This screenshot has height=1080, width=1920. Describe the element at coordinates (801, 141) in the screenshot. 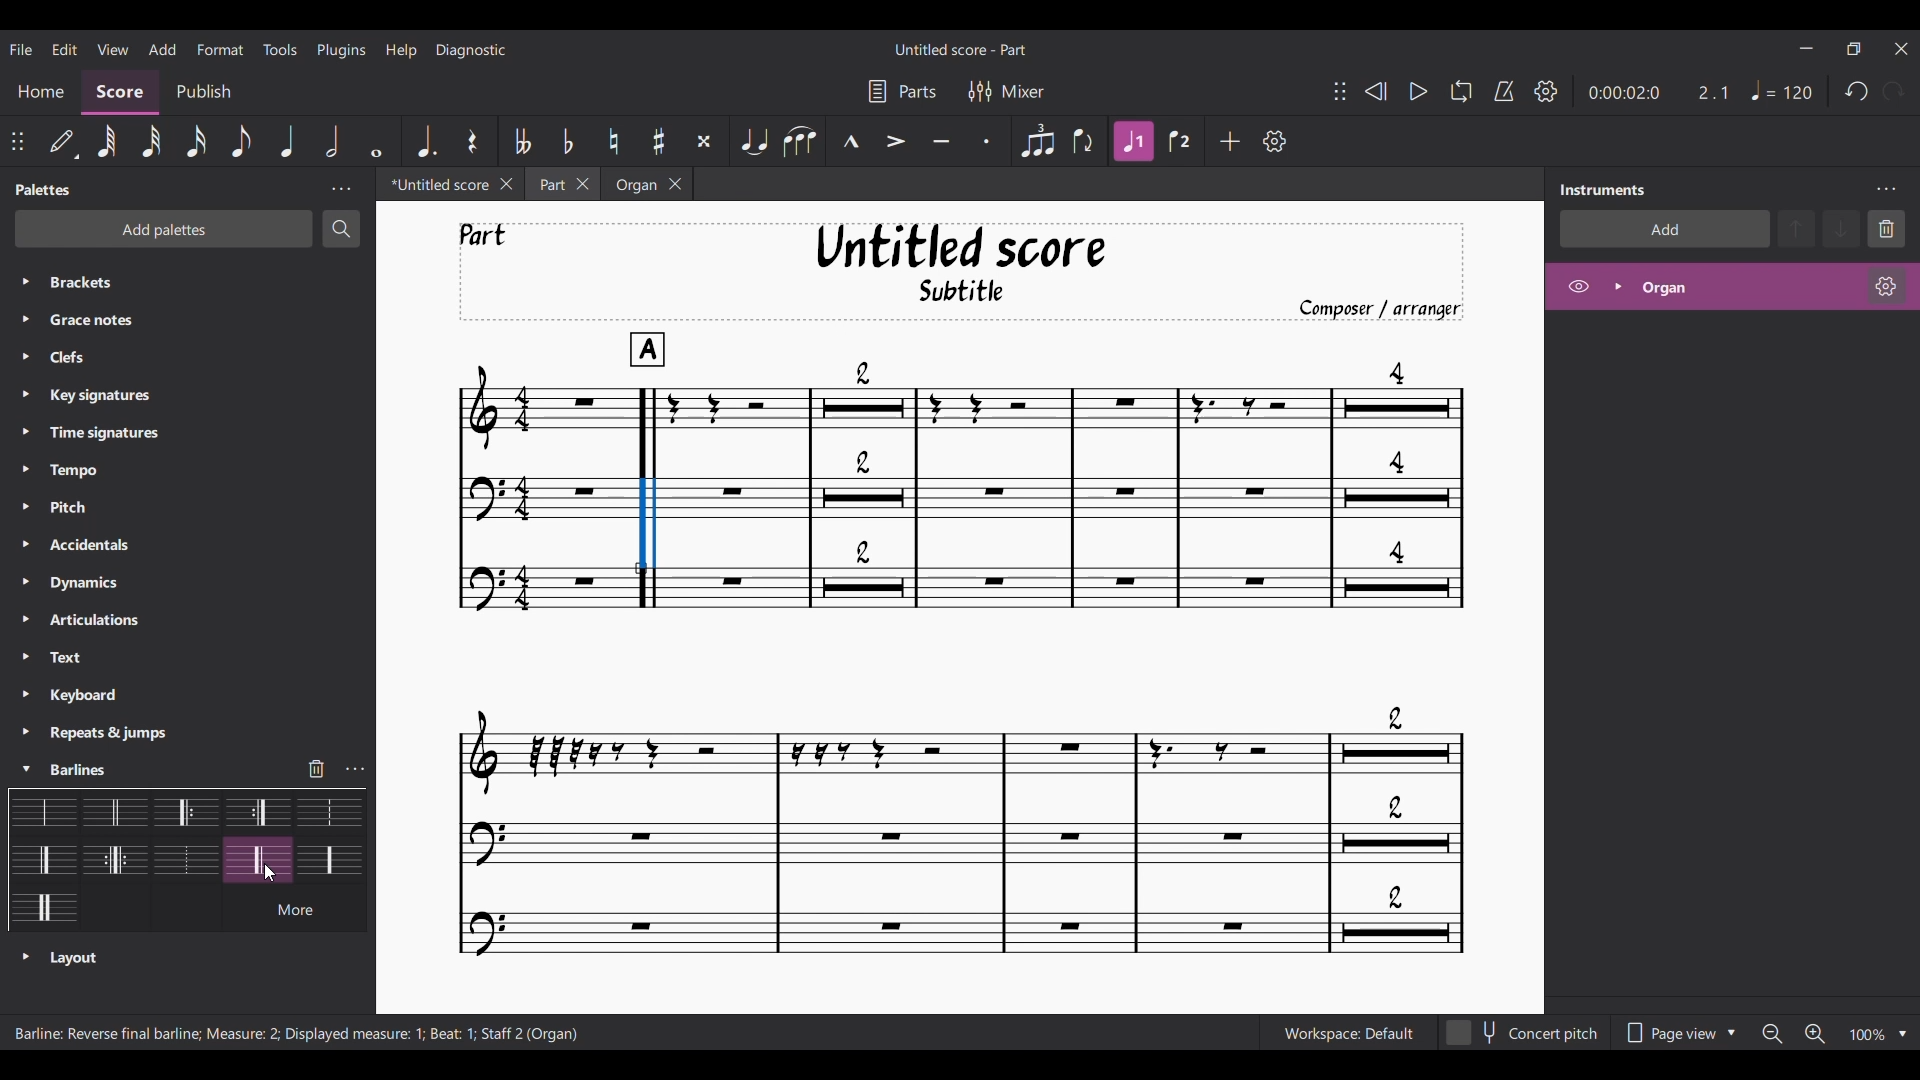

I see `Slur` at that location.